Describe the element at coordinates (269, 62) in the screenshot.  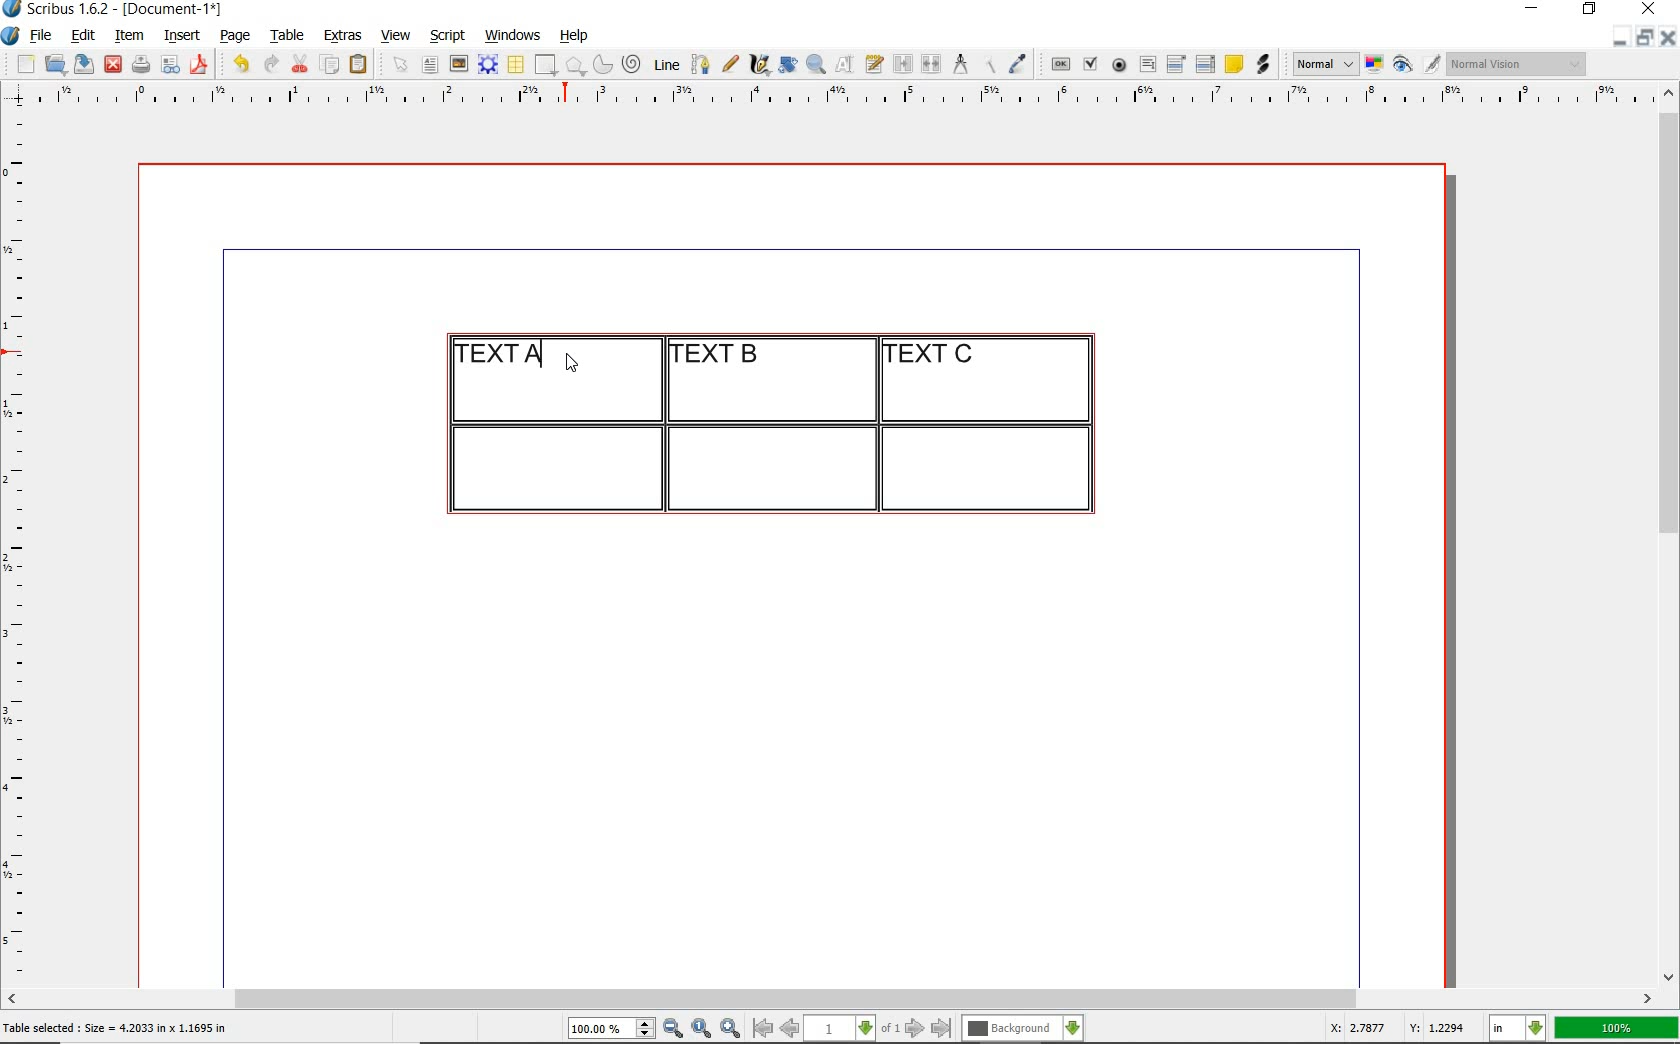
I see `redo` at that location.